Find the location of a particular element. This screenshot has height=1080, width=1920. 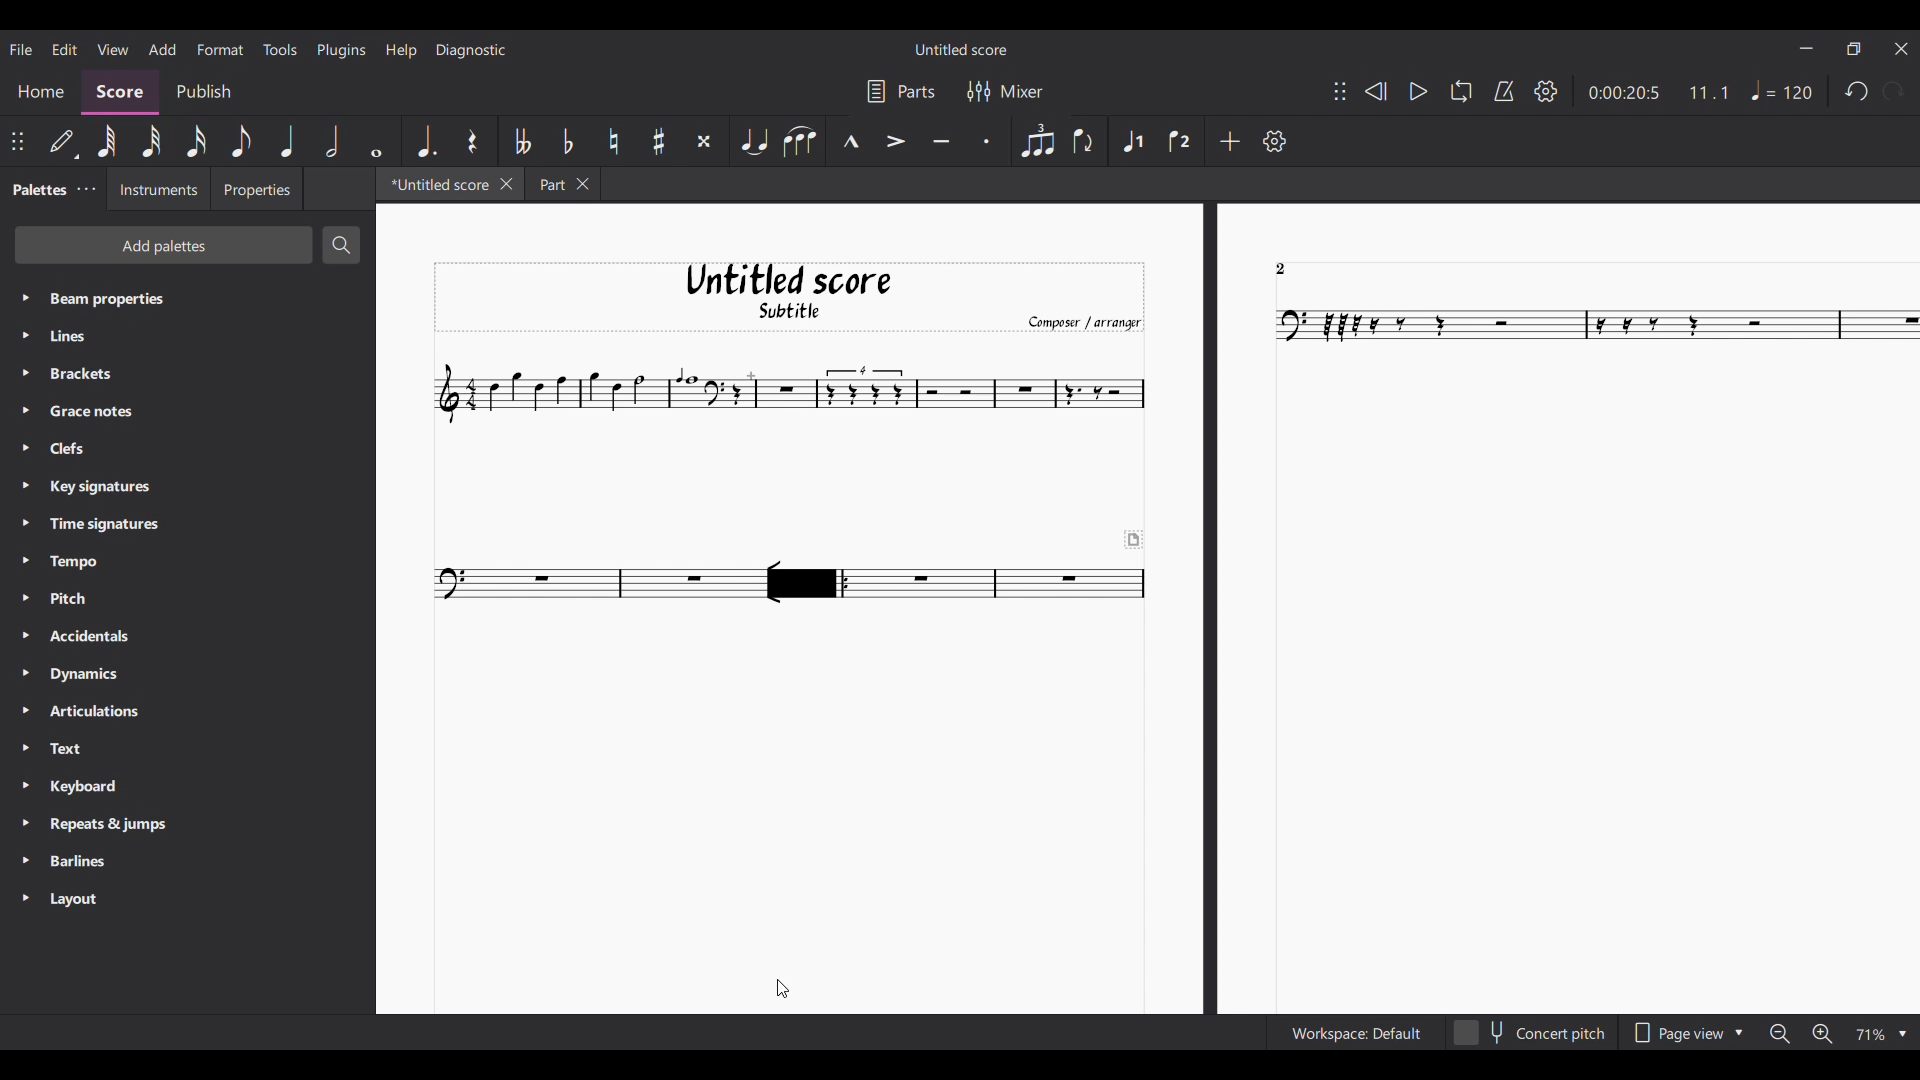

Staccato is located at coordinates (988, 140).